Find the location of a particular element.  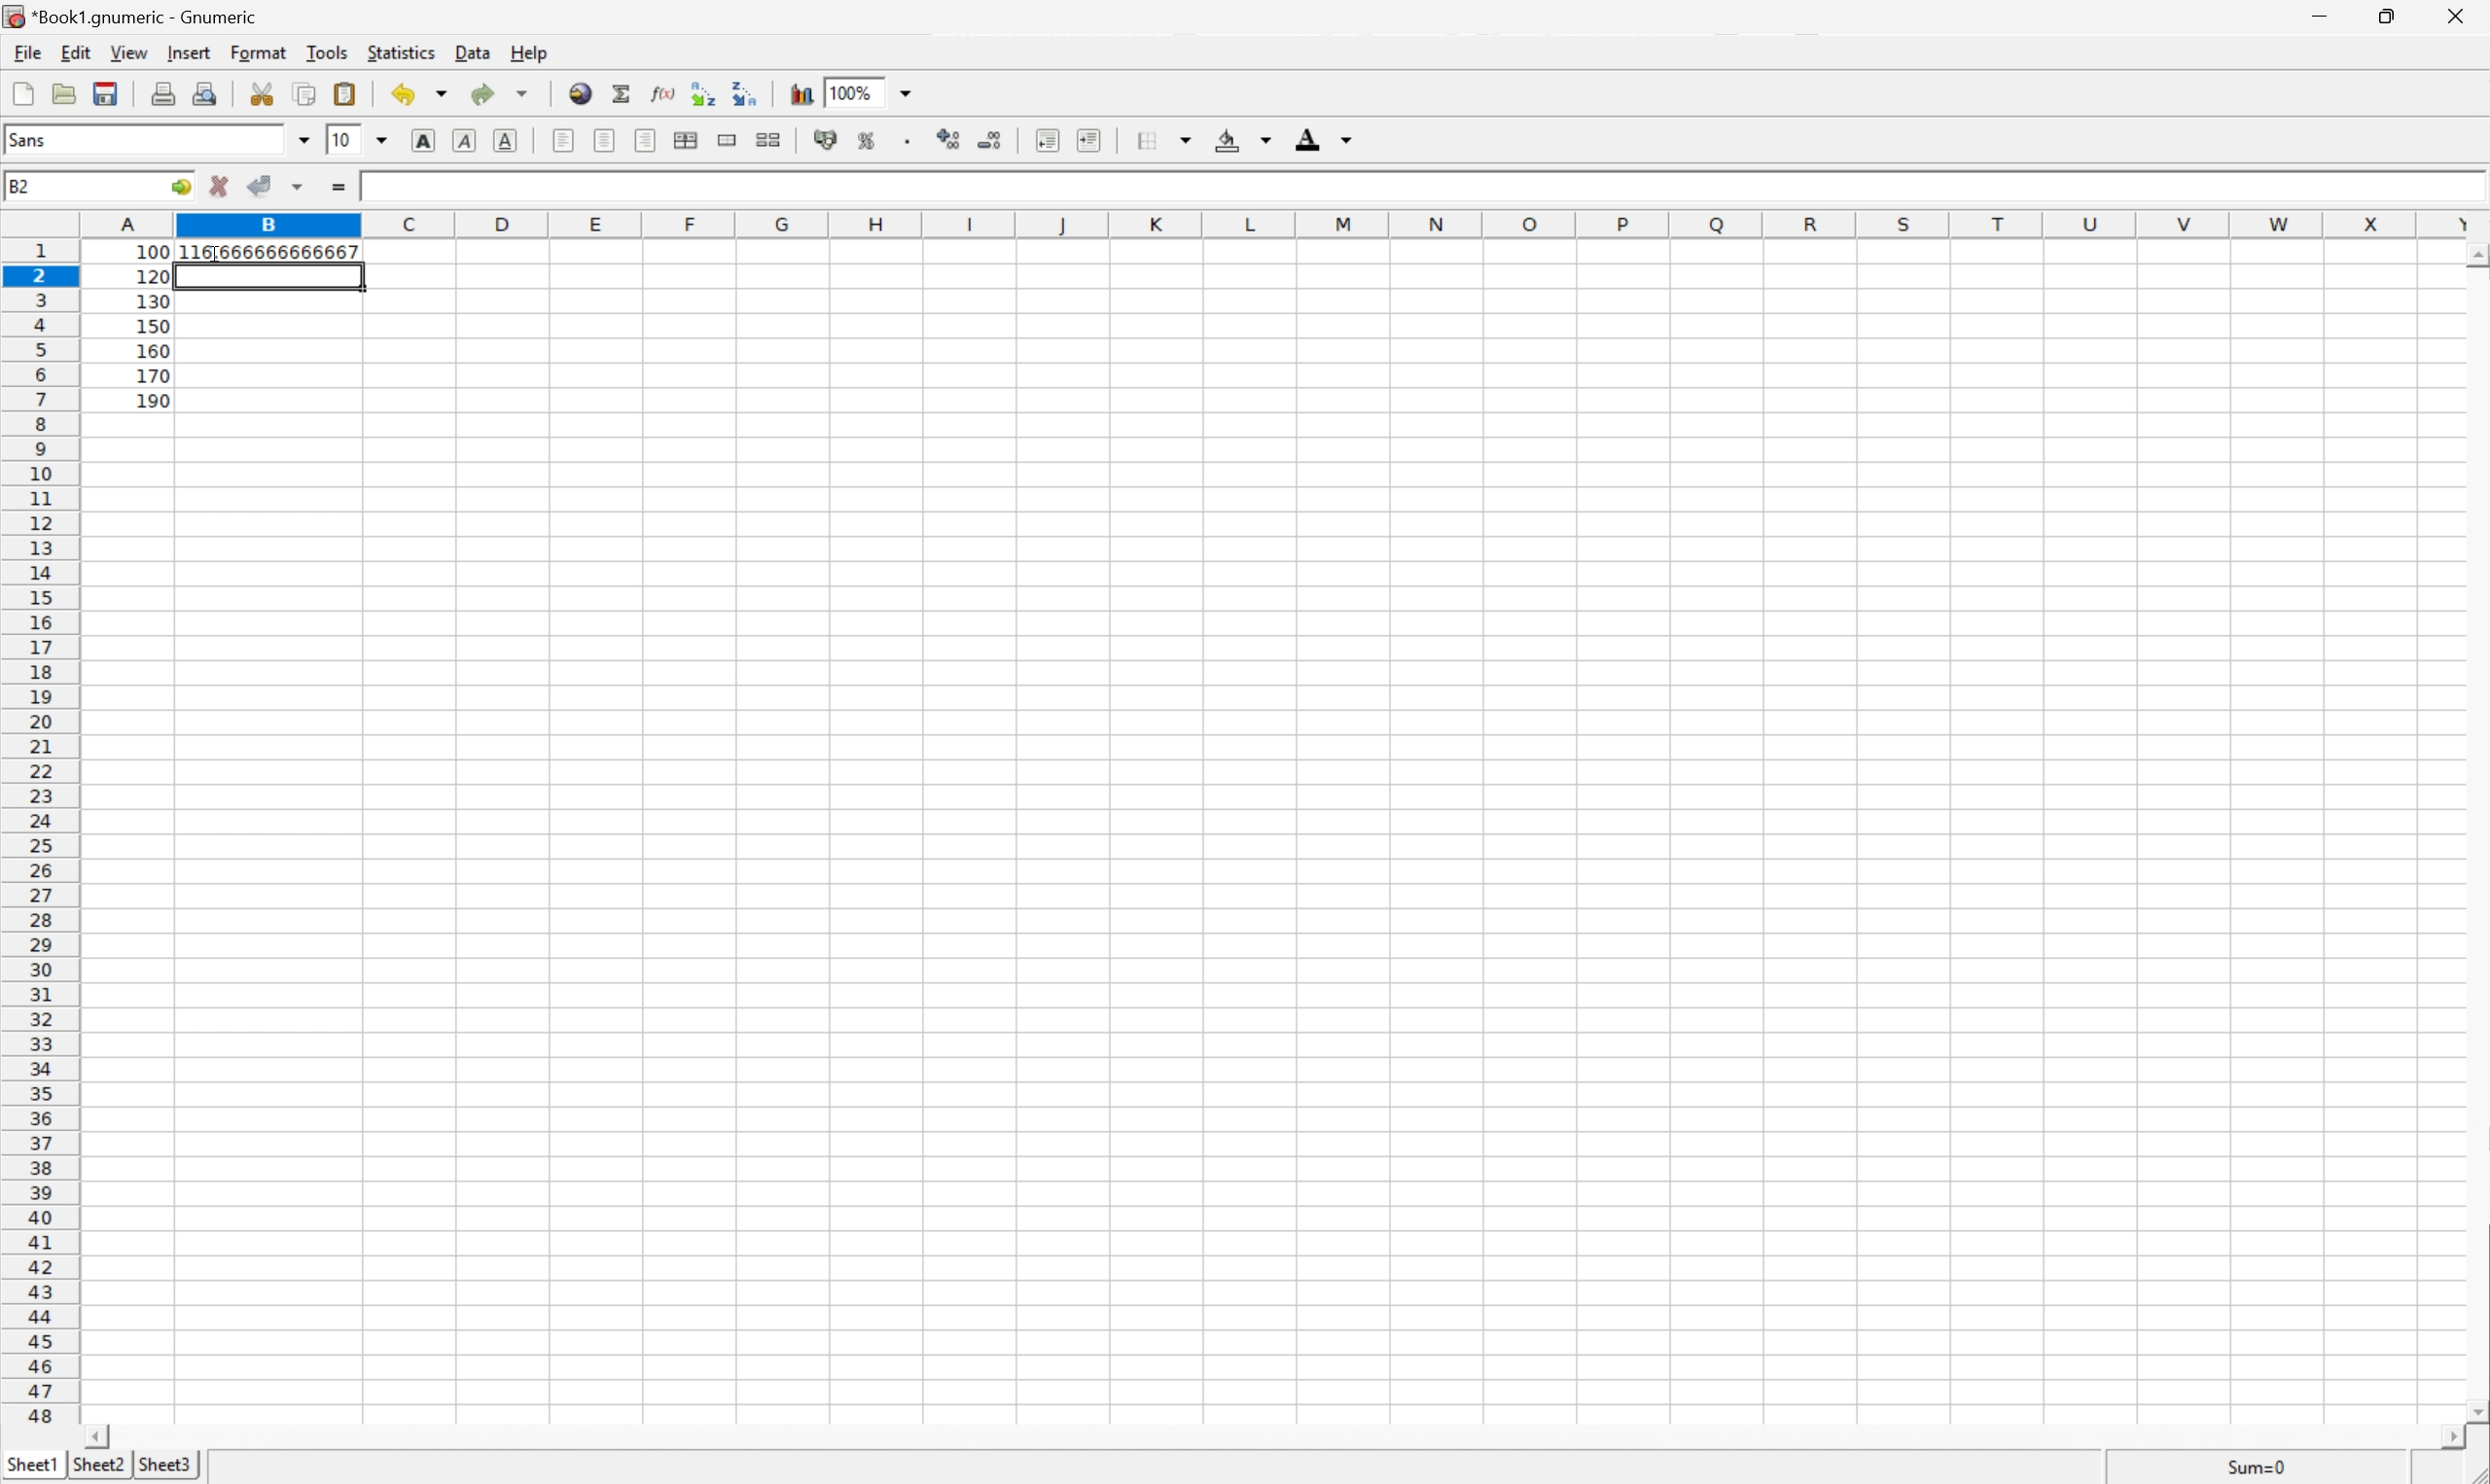

Create a new workbook is located at coordinates (20, 93).